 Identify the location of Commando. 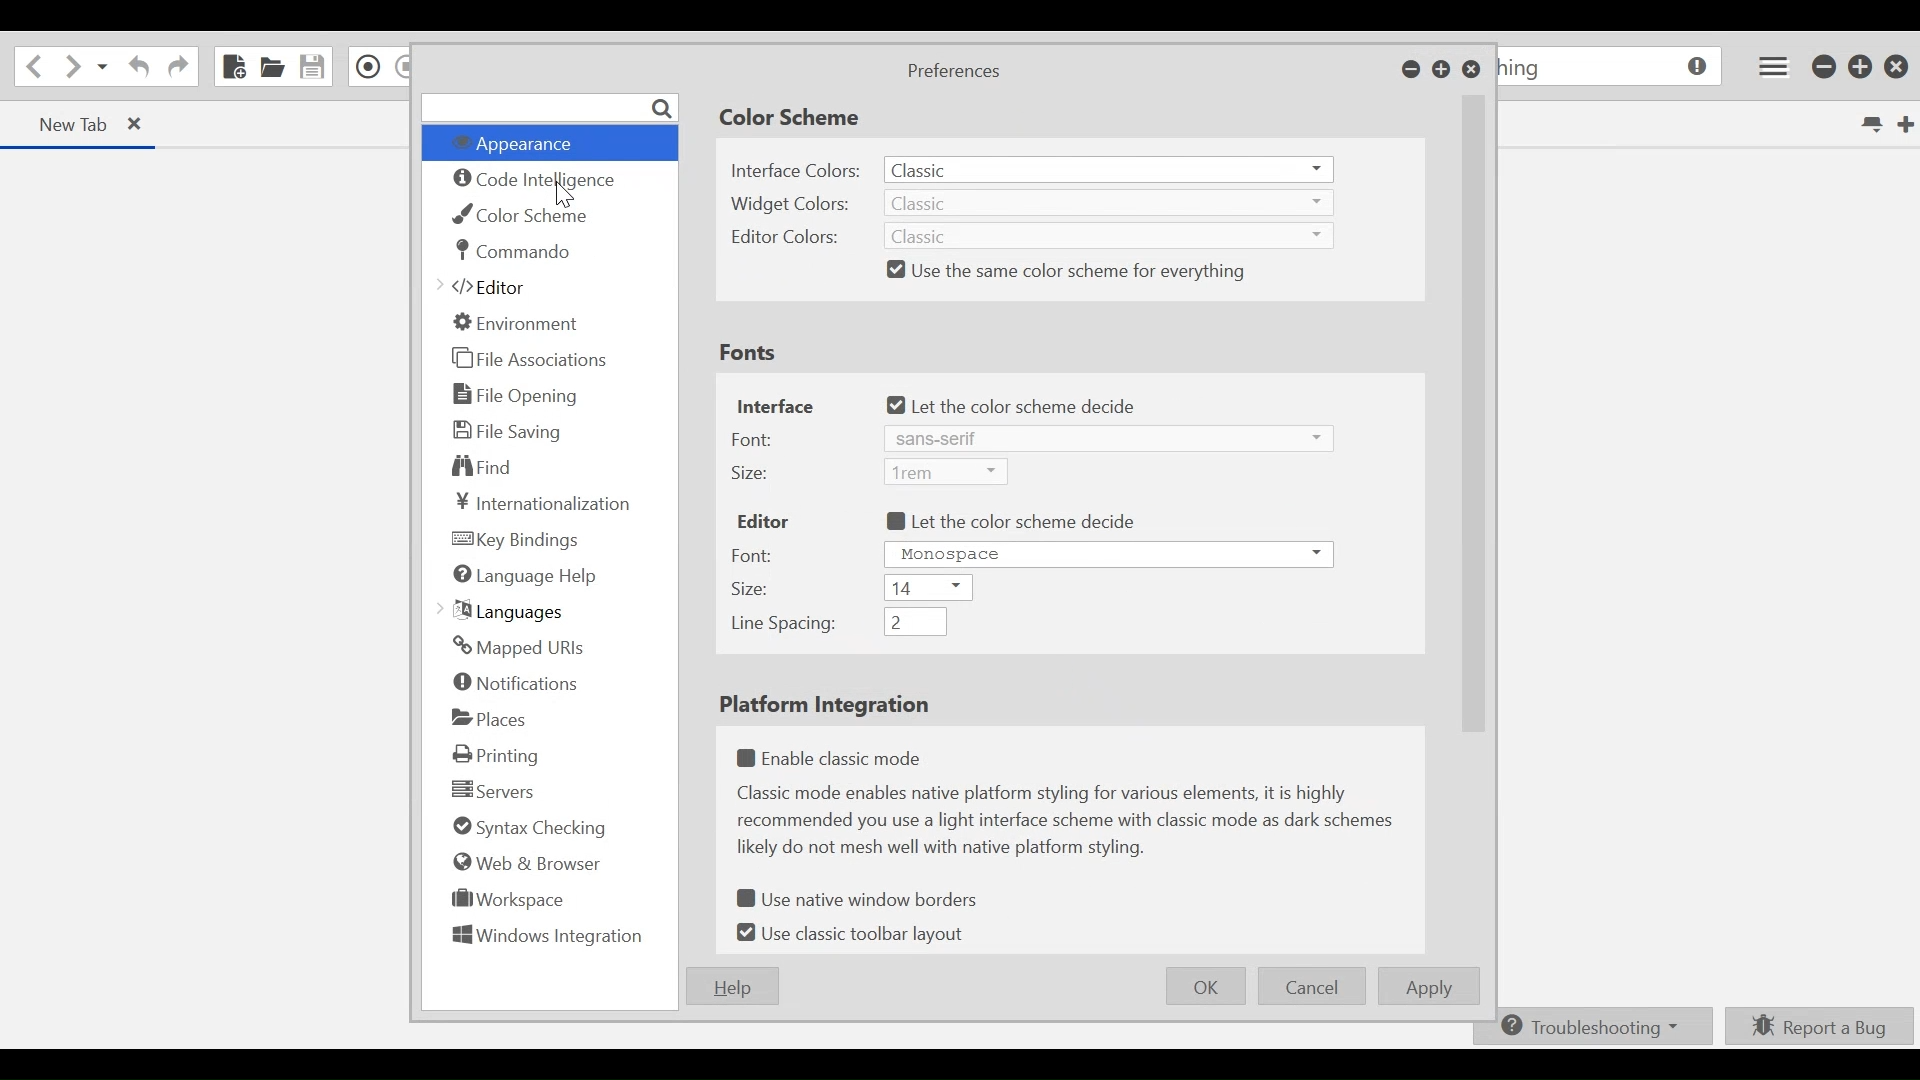
(513, 251).